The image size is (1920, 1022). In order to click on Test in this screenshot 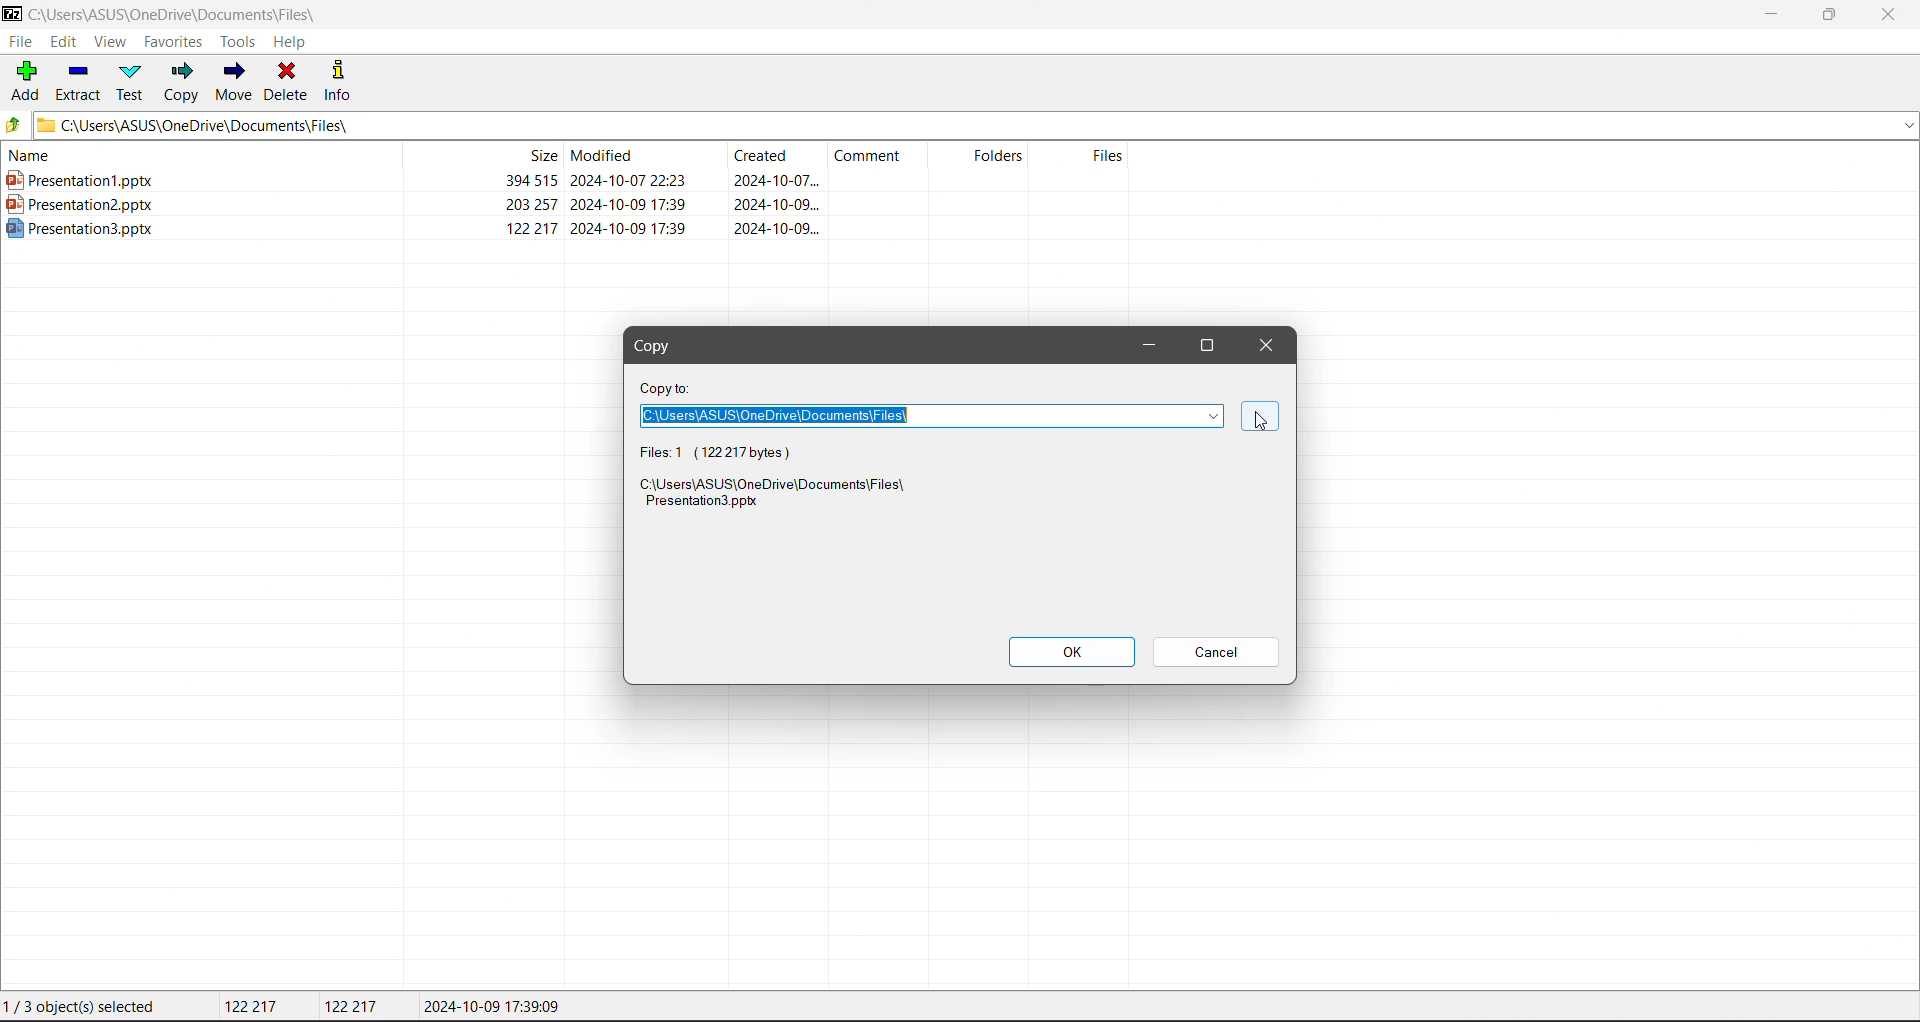, I will do `click(132, 82)`.